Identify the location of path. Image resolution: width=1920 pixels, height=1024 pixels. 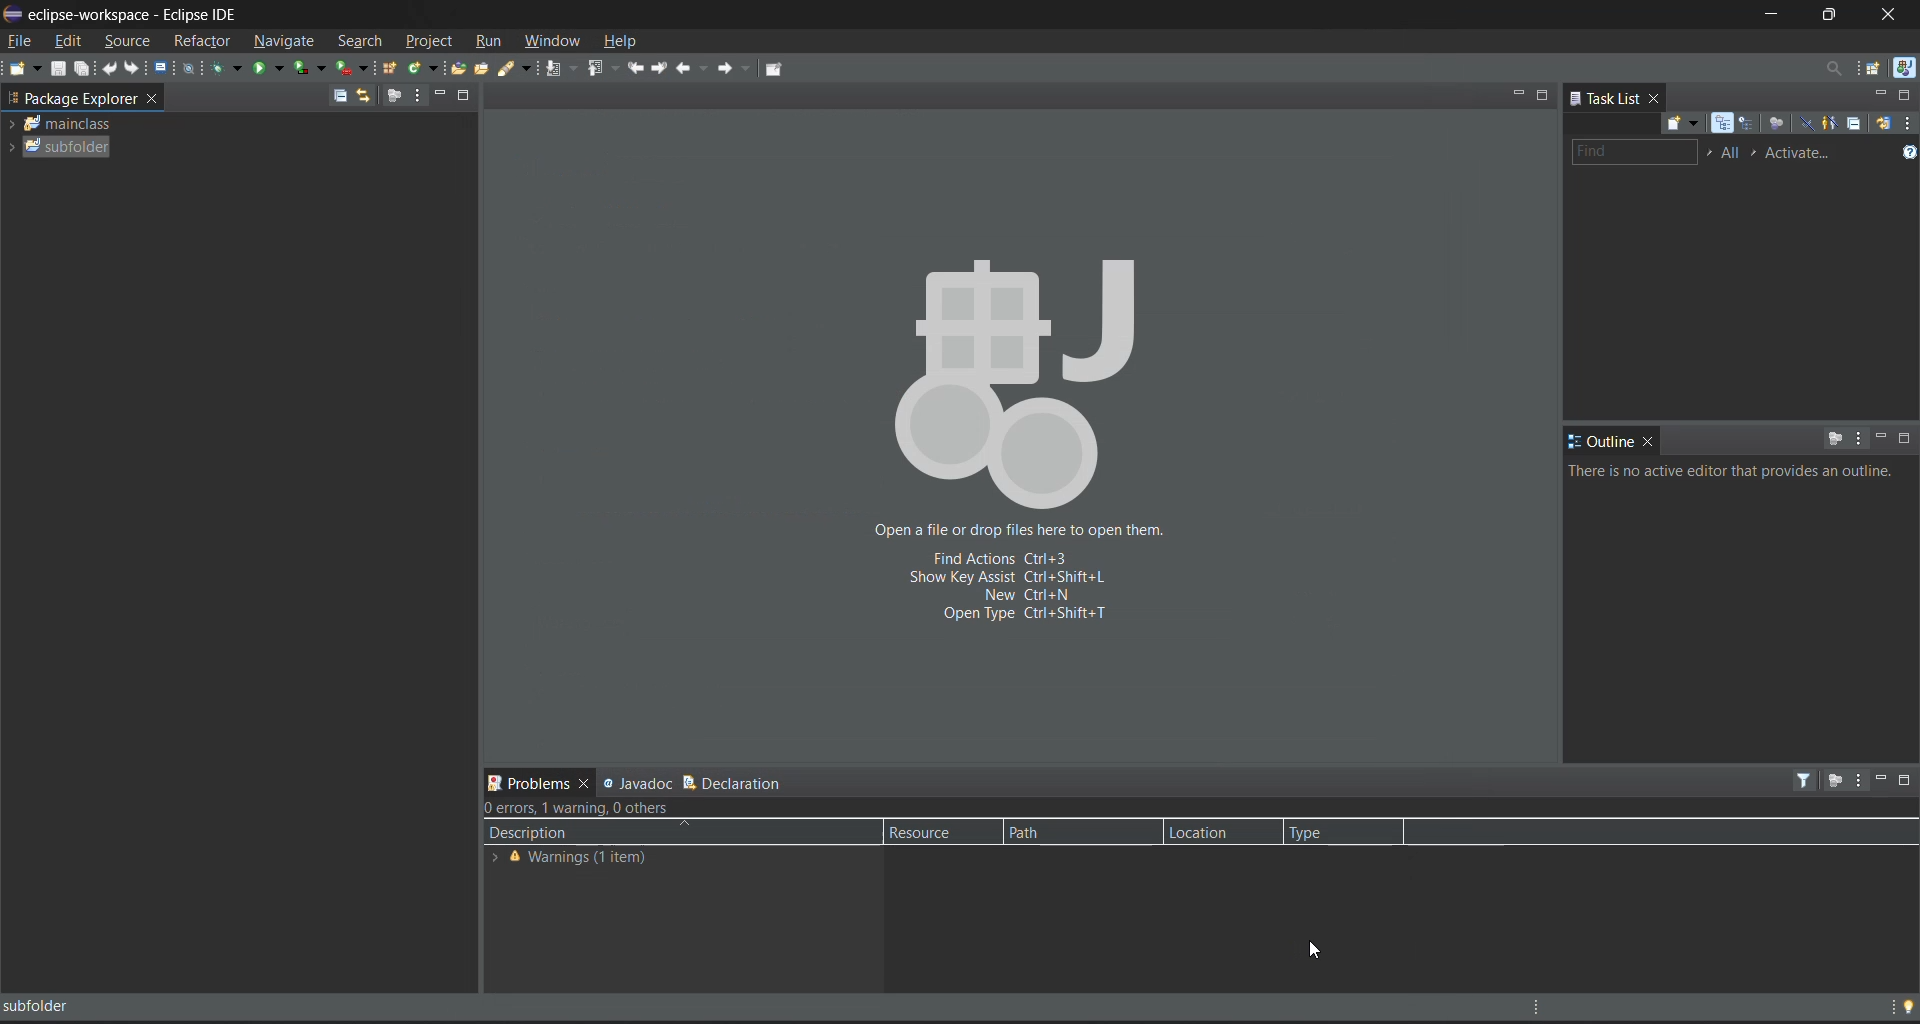
(1079, 832).